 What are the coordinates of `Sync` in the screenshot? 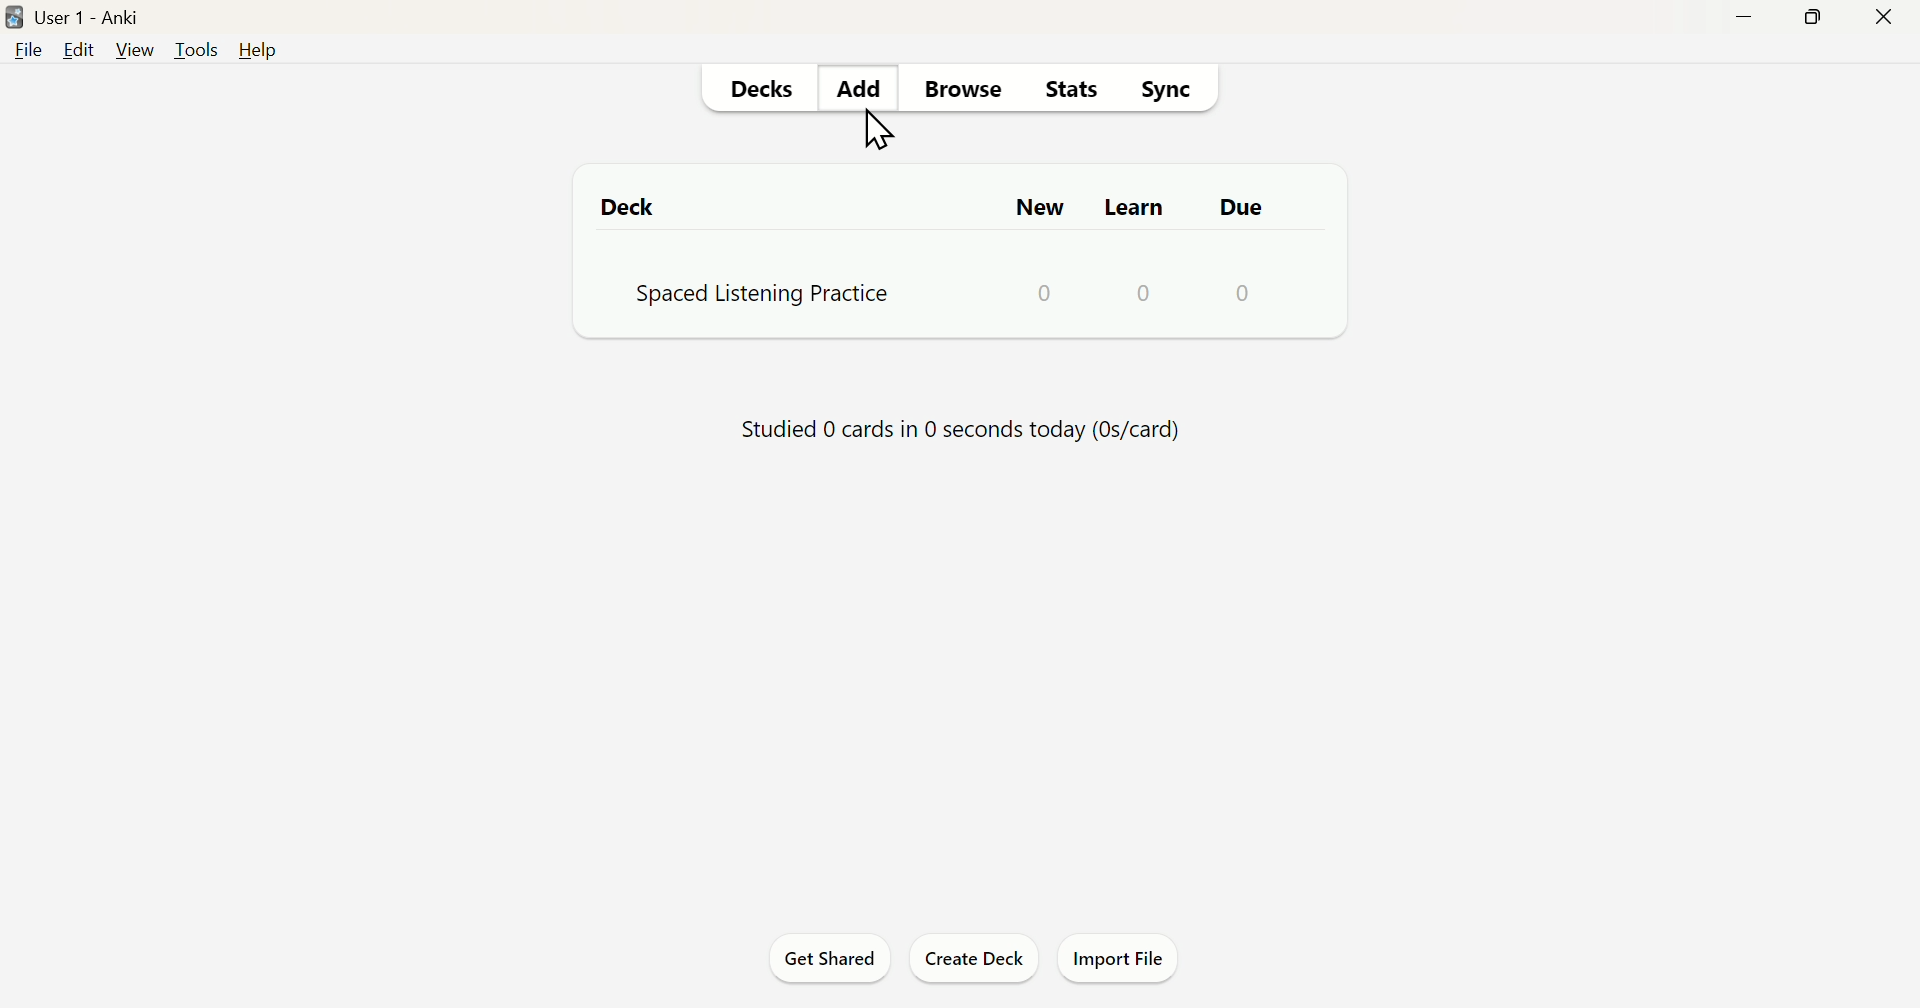 It's located at (1171, 92).